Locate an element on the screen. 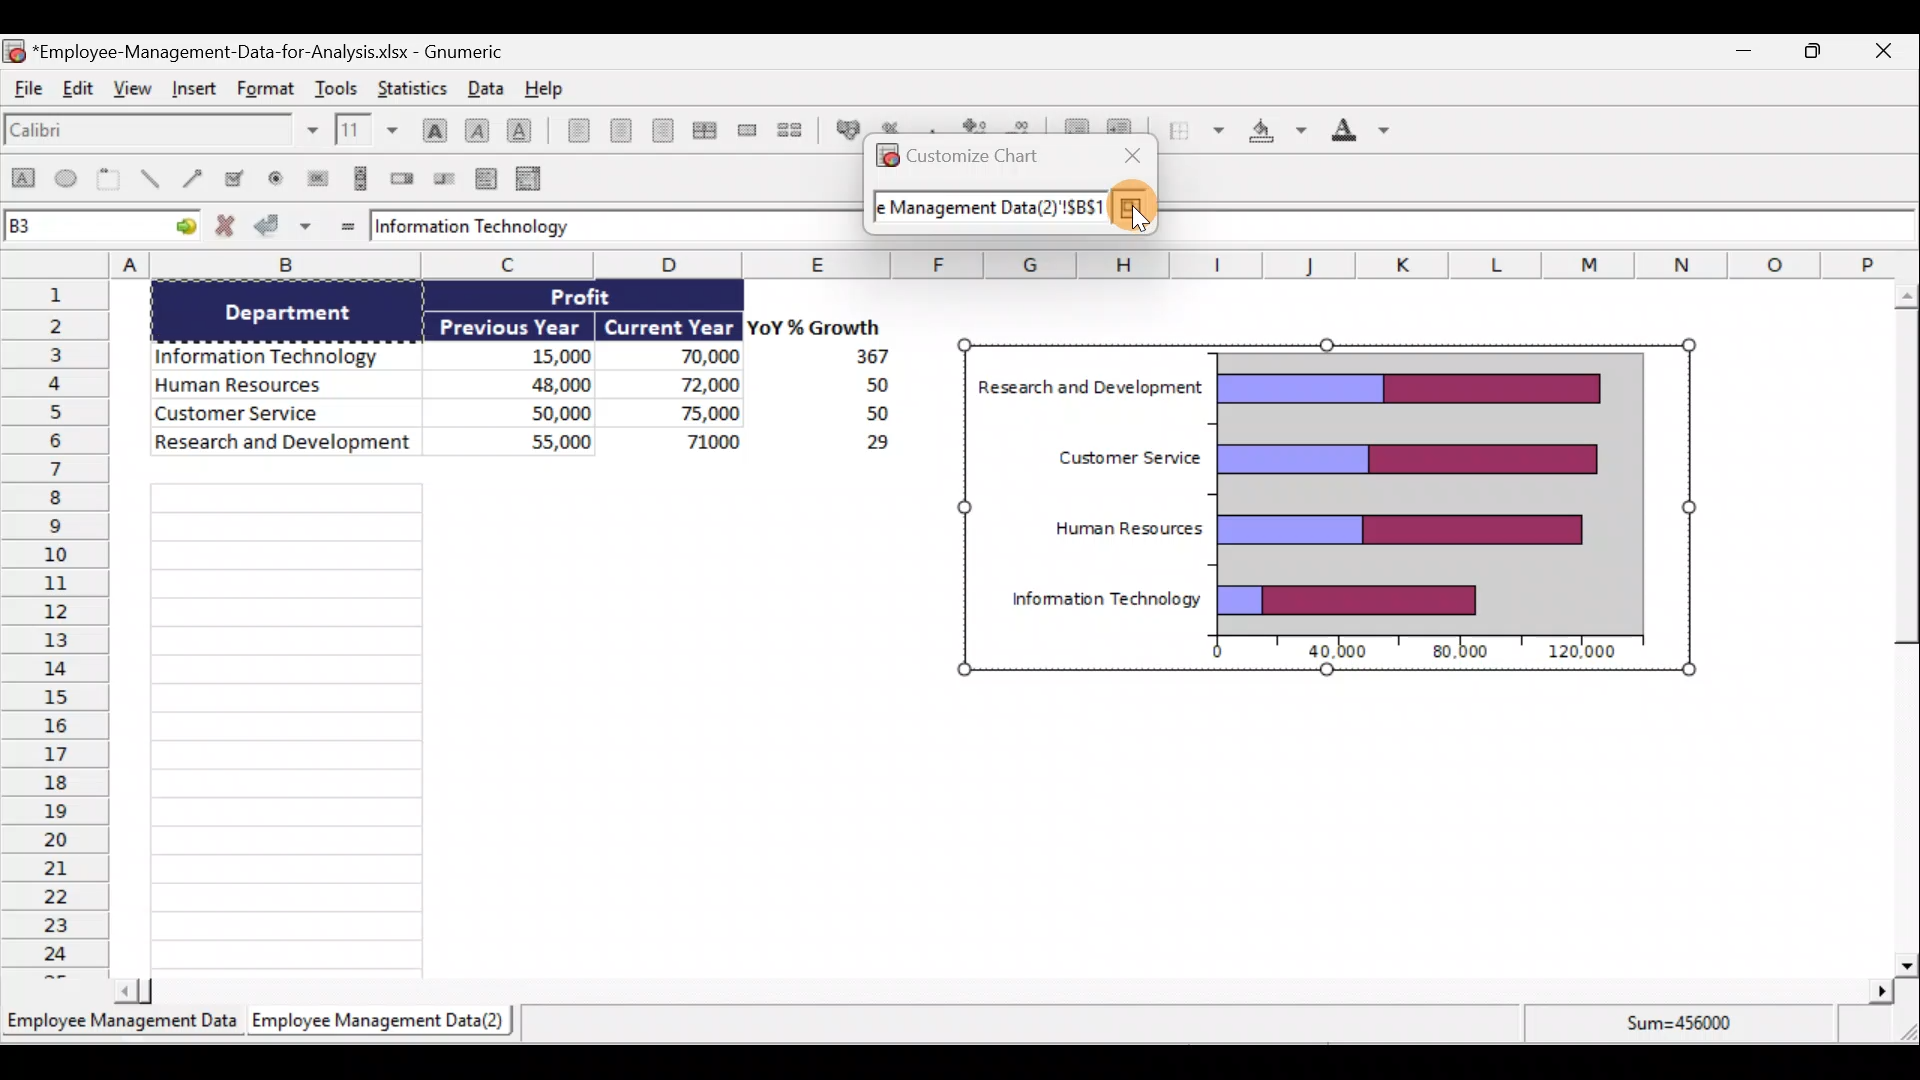  View is located at coordinates (133, 89).